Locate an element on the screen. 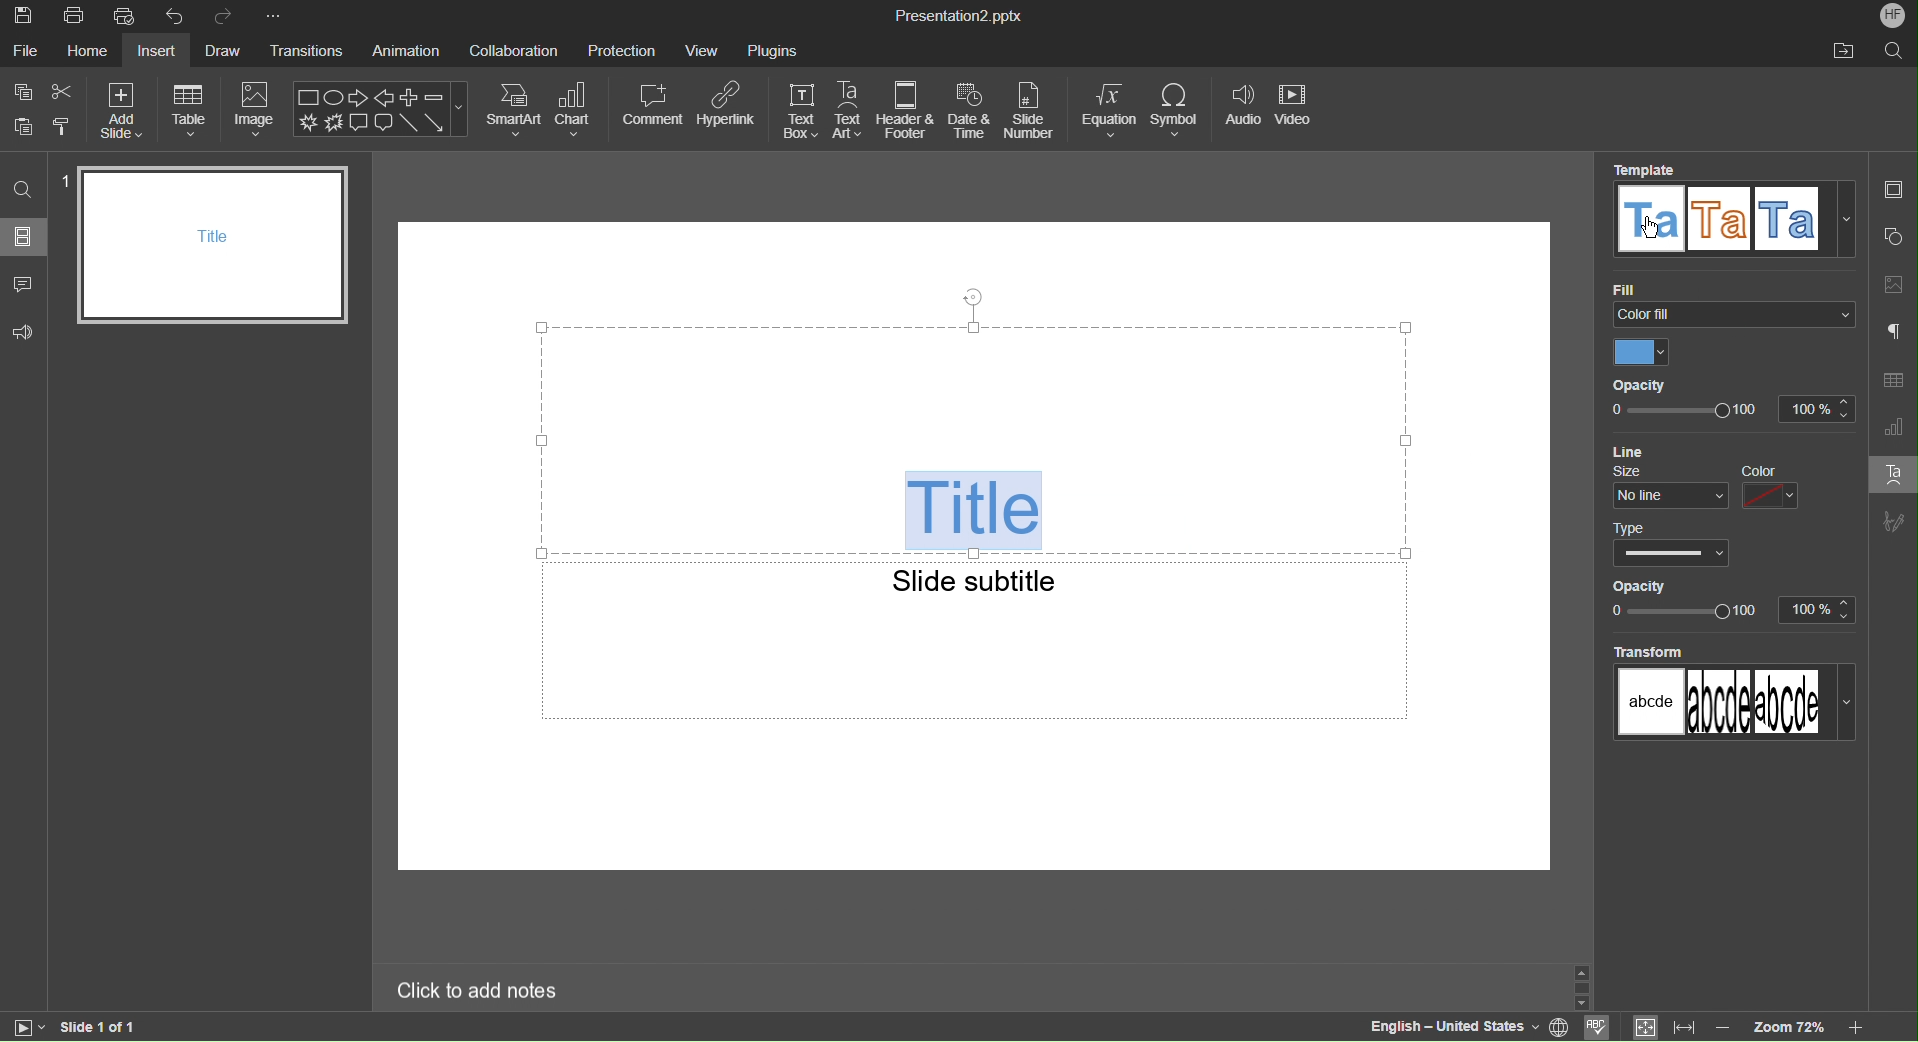 The image size is (1918, 1042). Slides is located at coordinates (26, 237).